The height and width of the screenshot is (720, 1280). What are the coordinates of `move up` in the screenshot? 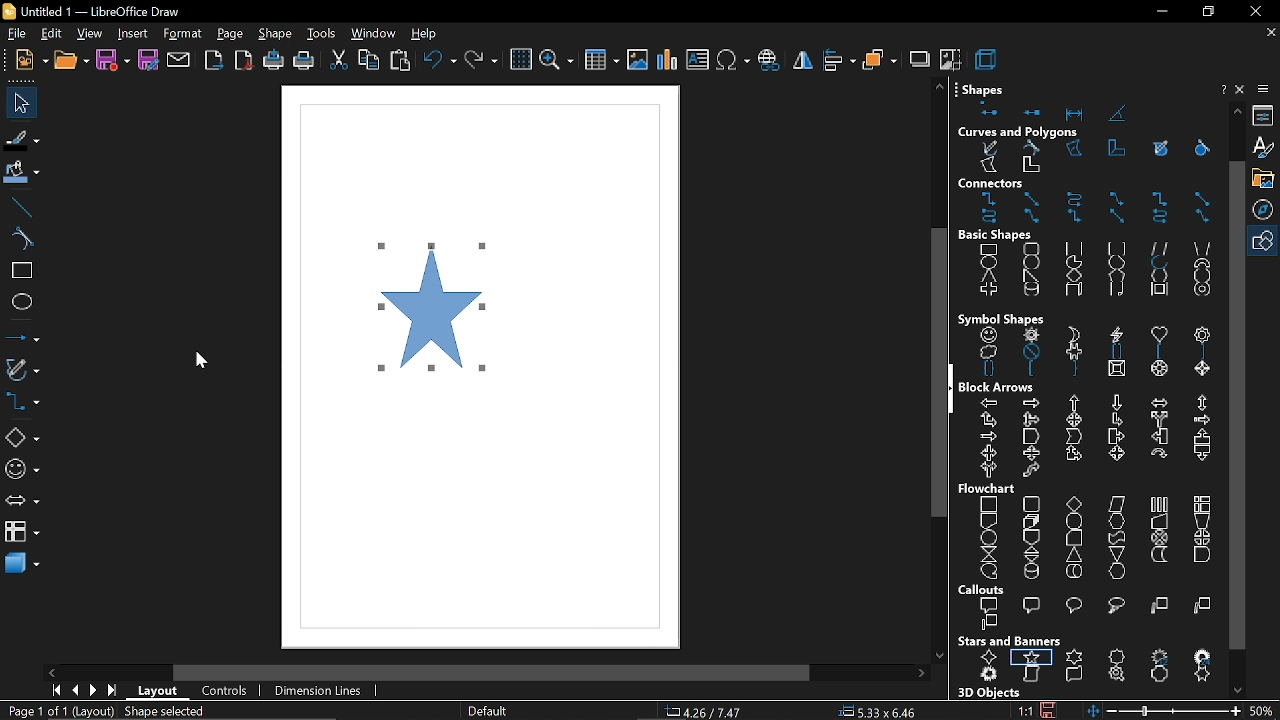 It's located at (1237, 111).